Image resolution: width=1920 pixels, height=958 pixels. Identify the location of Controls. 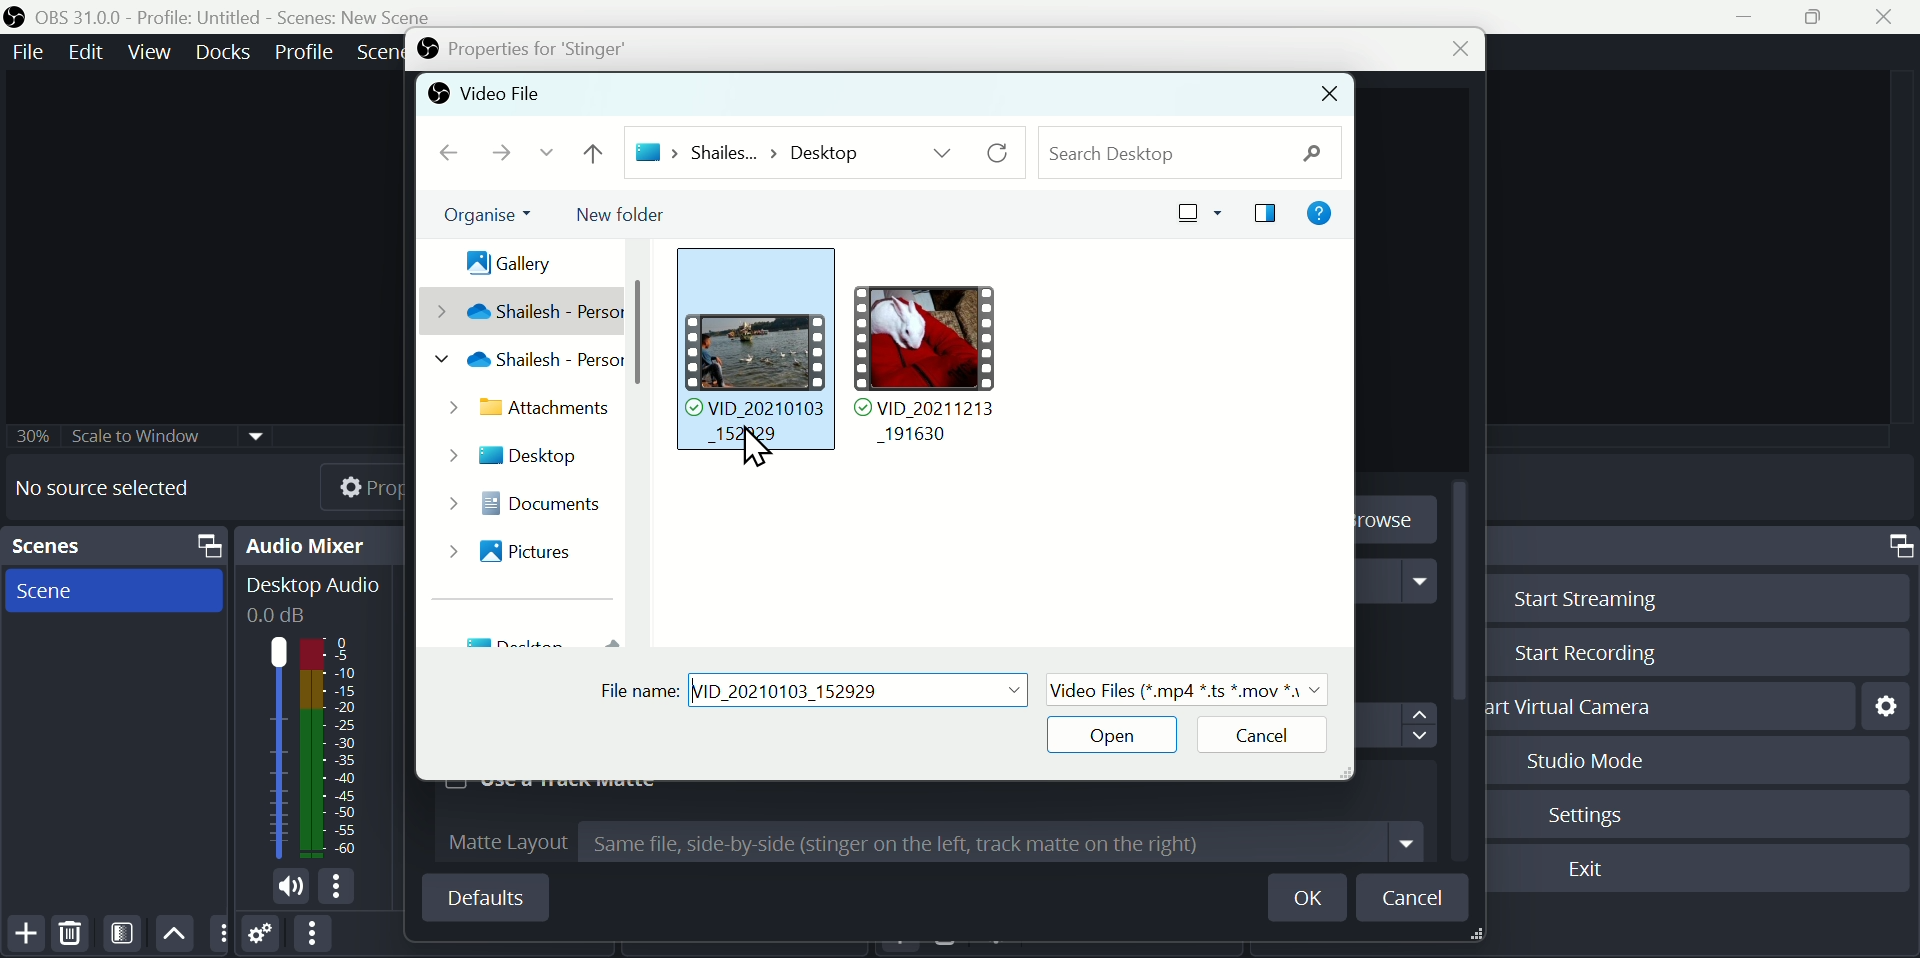
(1897, 546).